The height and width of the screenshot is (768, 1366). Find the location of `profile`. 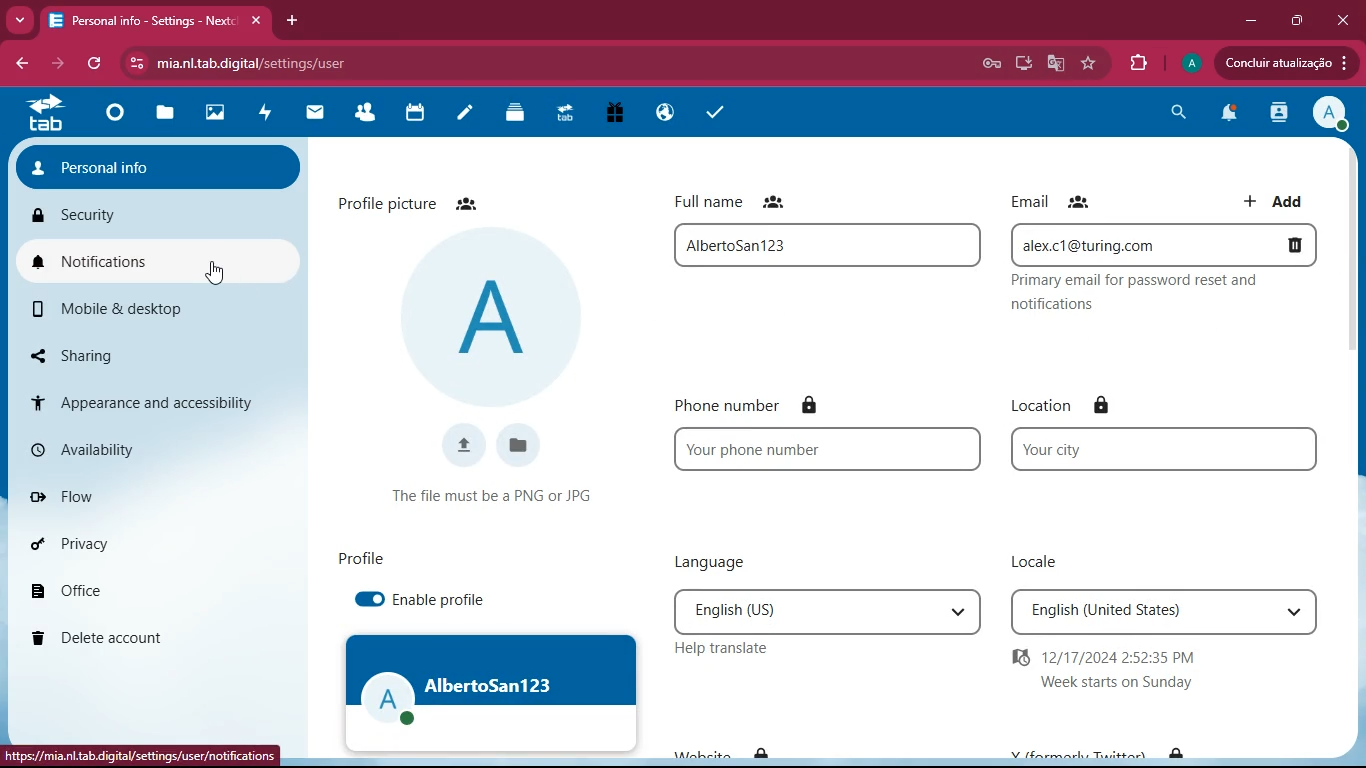

profile is located at coordinates (1331, 112).